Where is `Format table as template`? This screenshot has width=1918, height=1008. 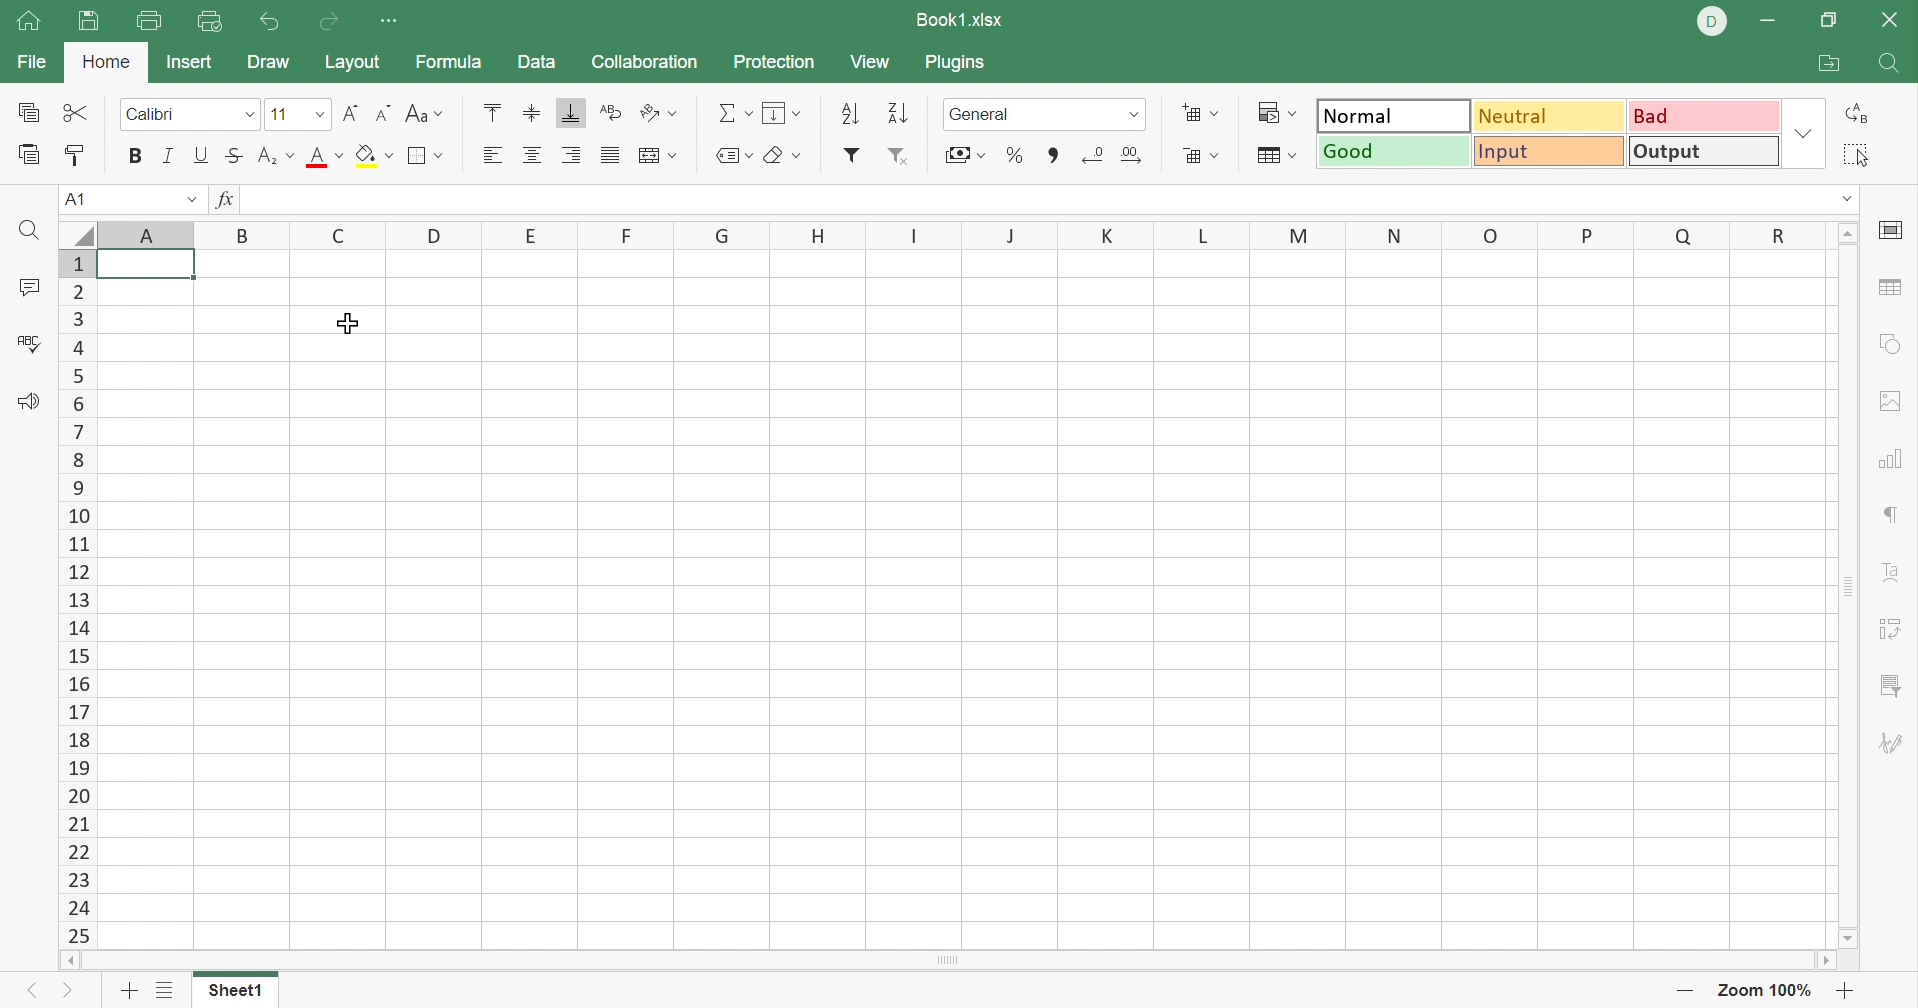
Format table as template is located at coordinates (1273, 158).